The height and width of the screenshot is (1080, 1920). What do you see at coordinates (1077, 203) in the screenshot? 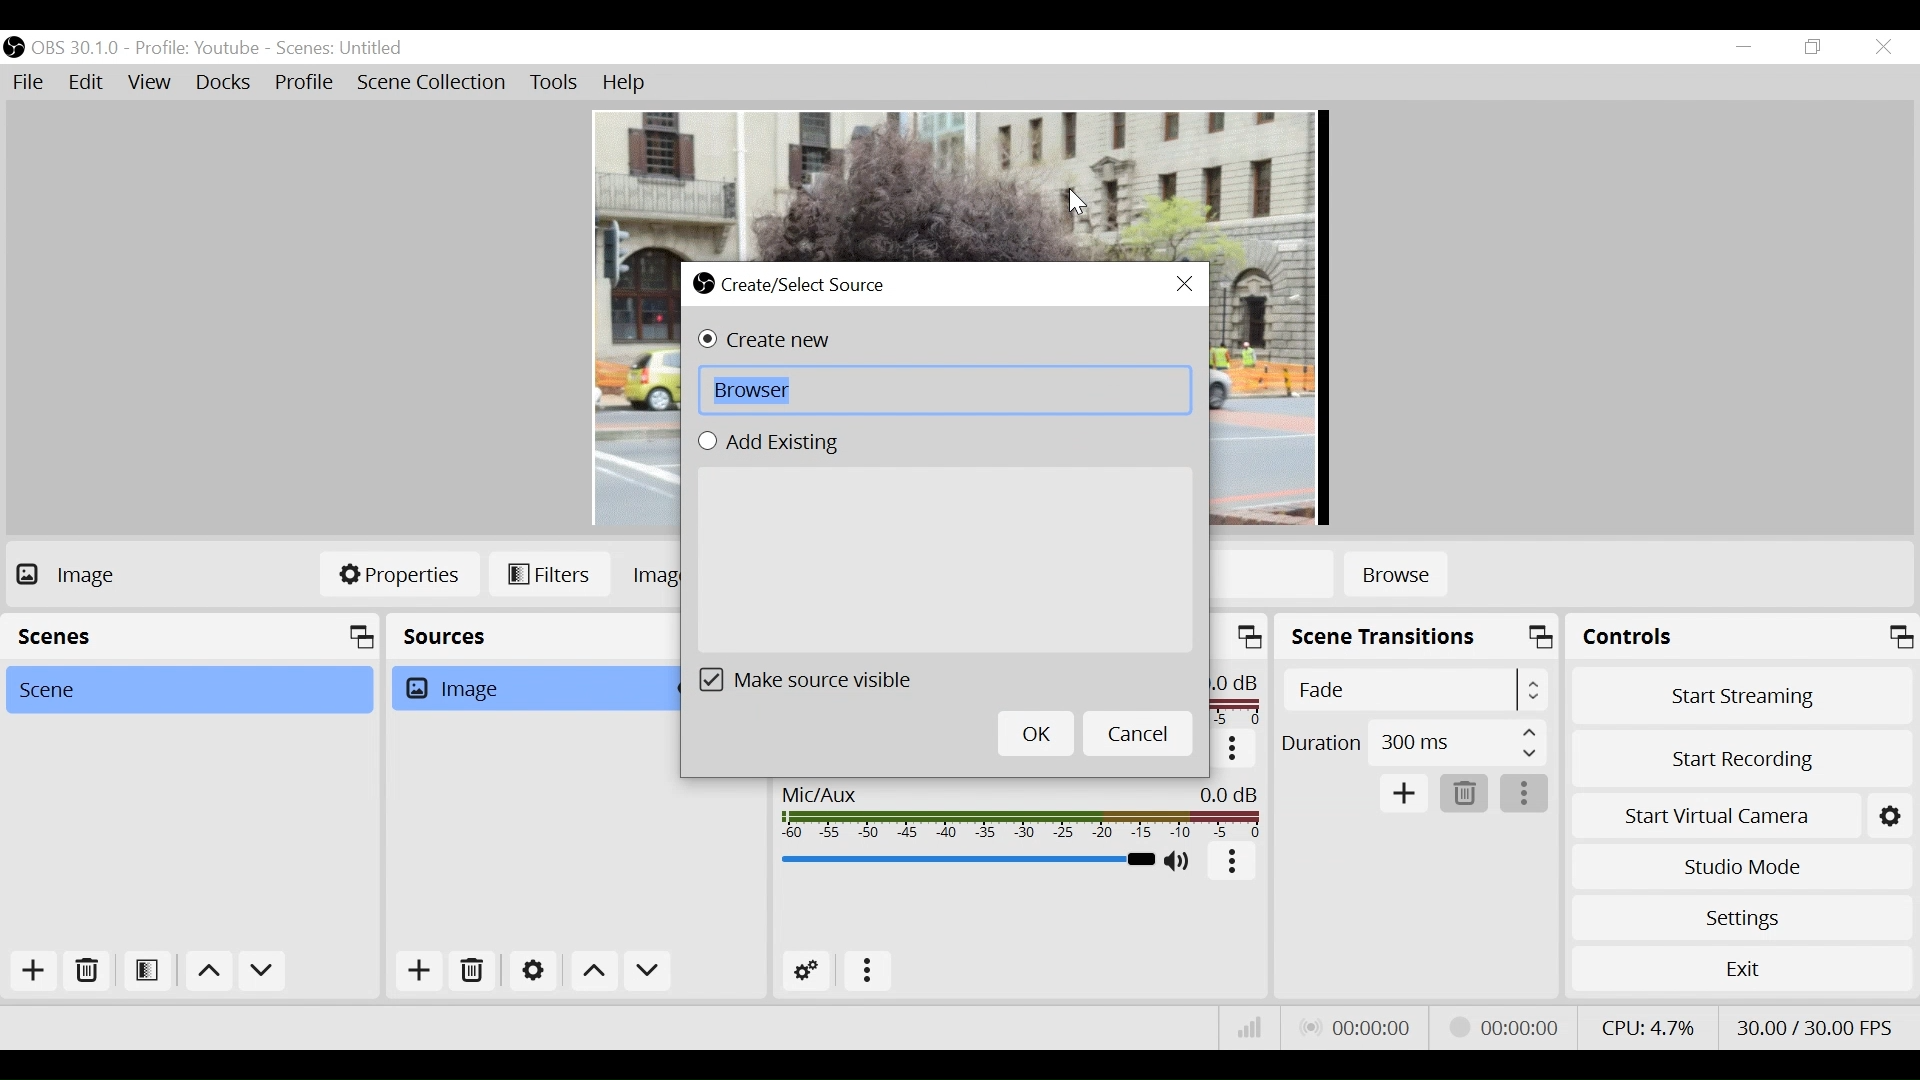
I see `Cursor` at bounding box center [1077, 203].